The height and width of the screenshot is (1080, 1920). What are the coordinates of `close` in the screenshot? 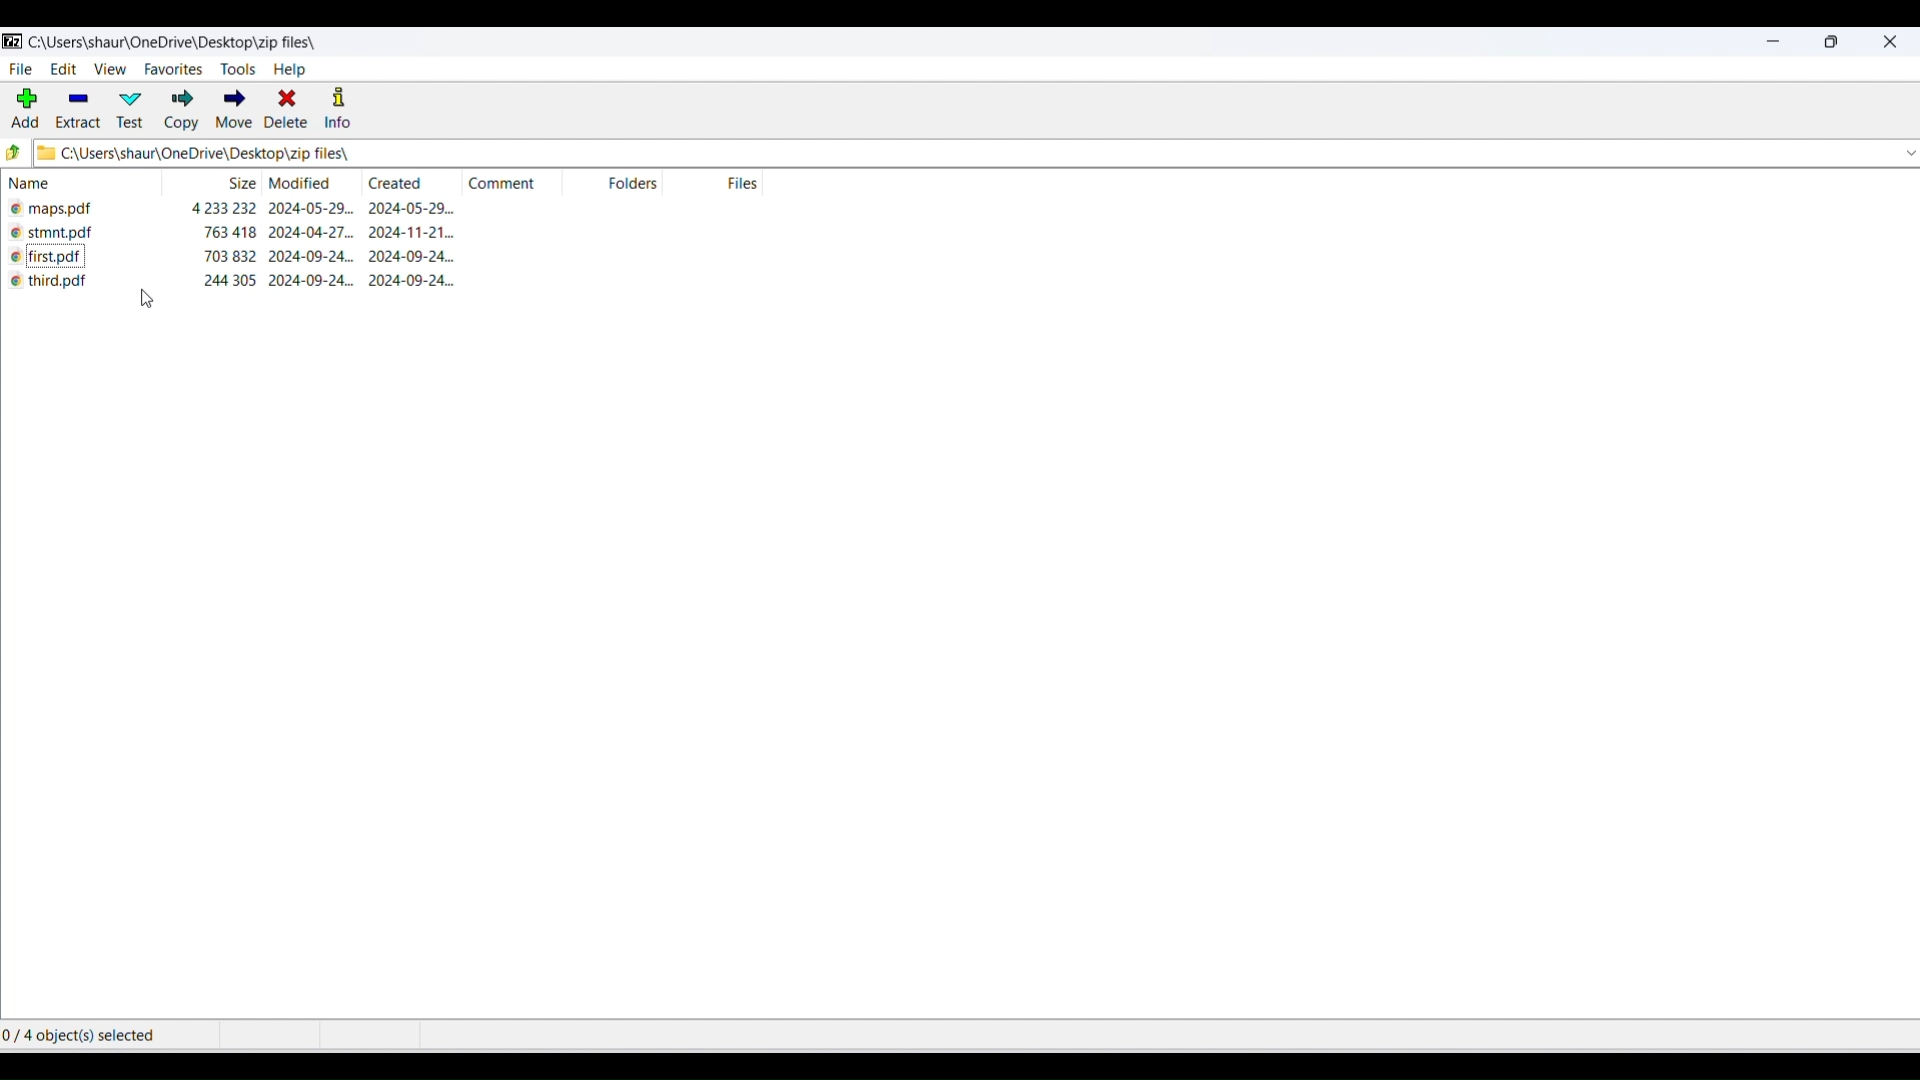 It's located at (1891, 45).